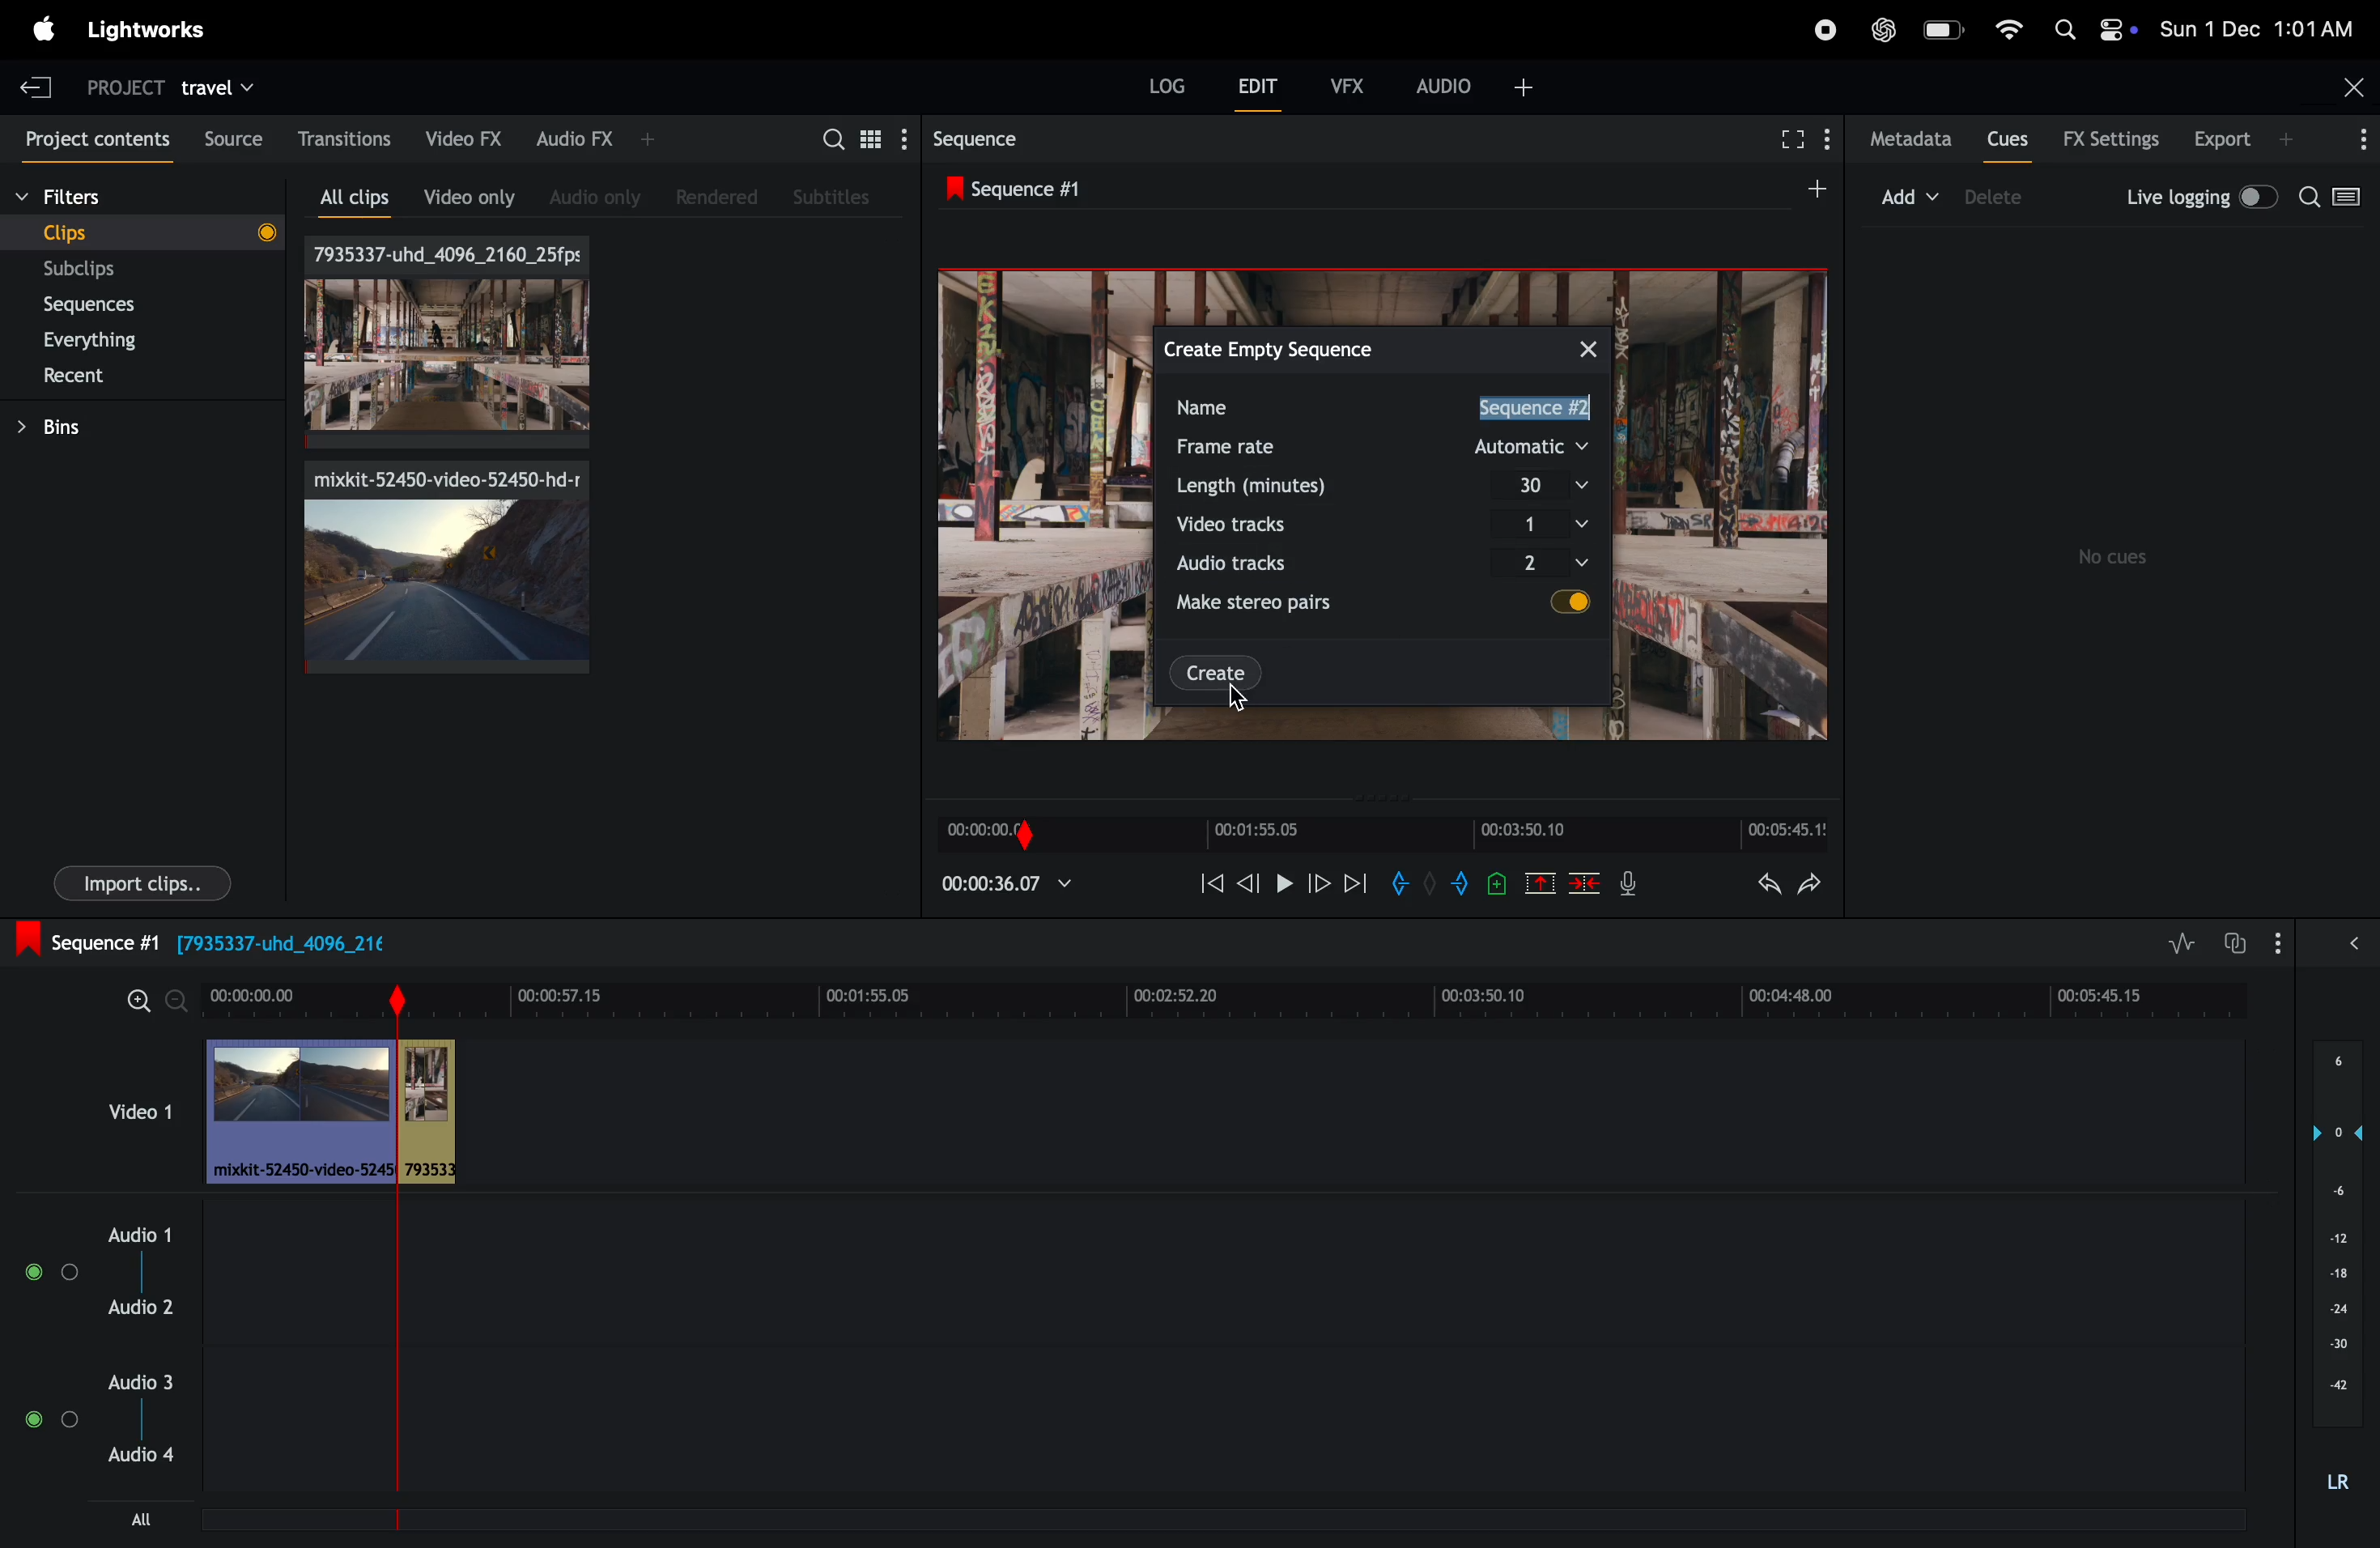 This screenshot has width=2380, height=1548. Describe the element at coordinates (347, 136) in the screenshot. I see `transitions` at that location.